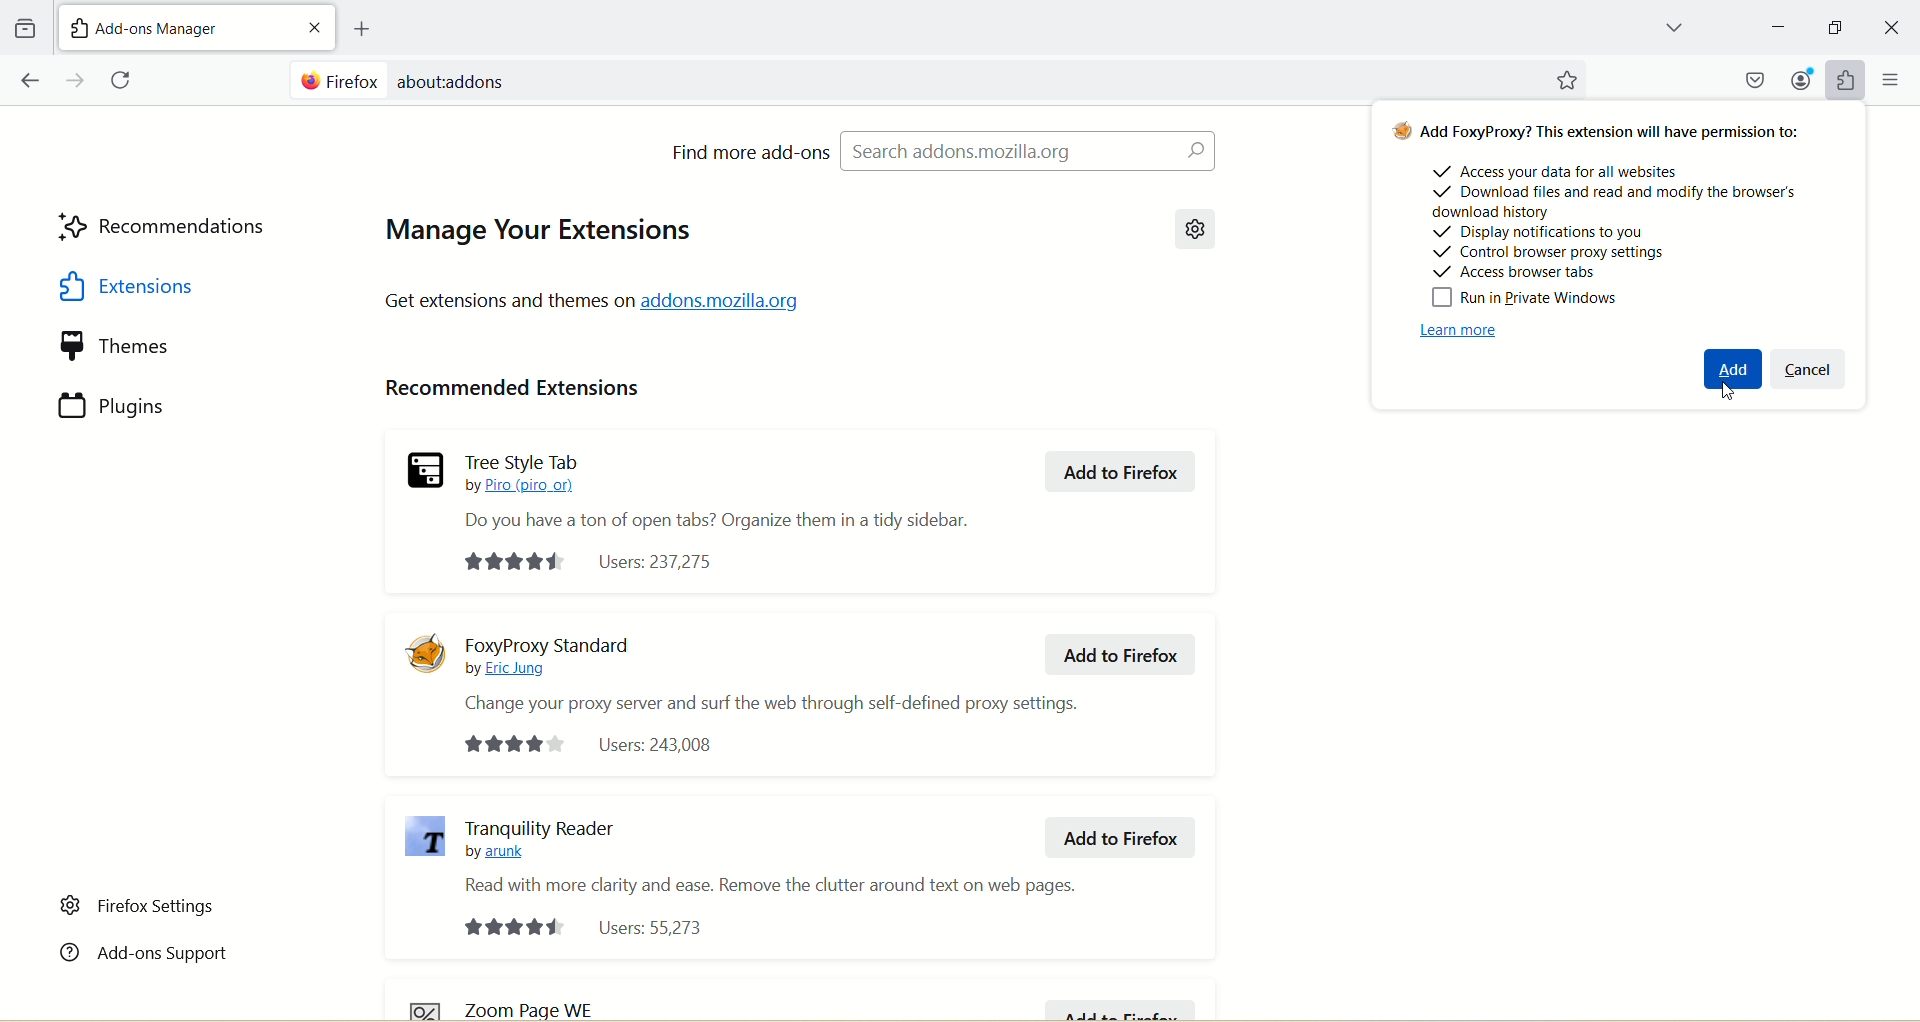  Describe the element at coordinates (1122, 838) in the screenshot. I see `Add to Firefox` at that location.